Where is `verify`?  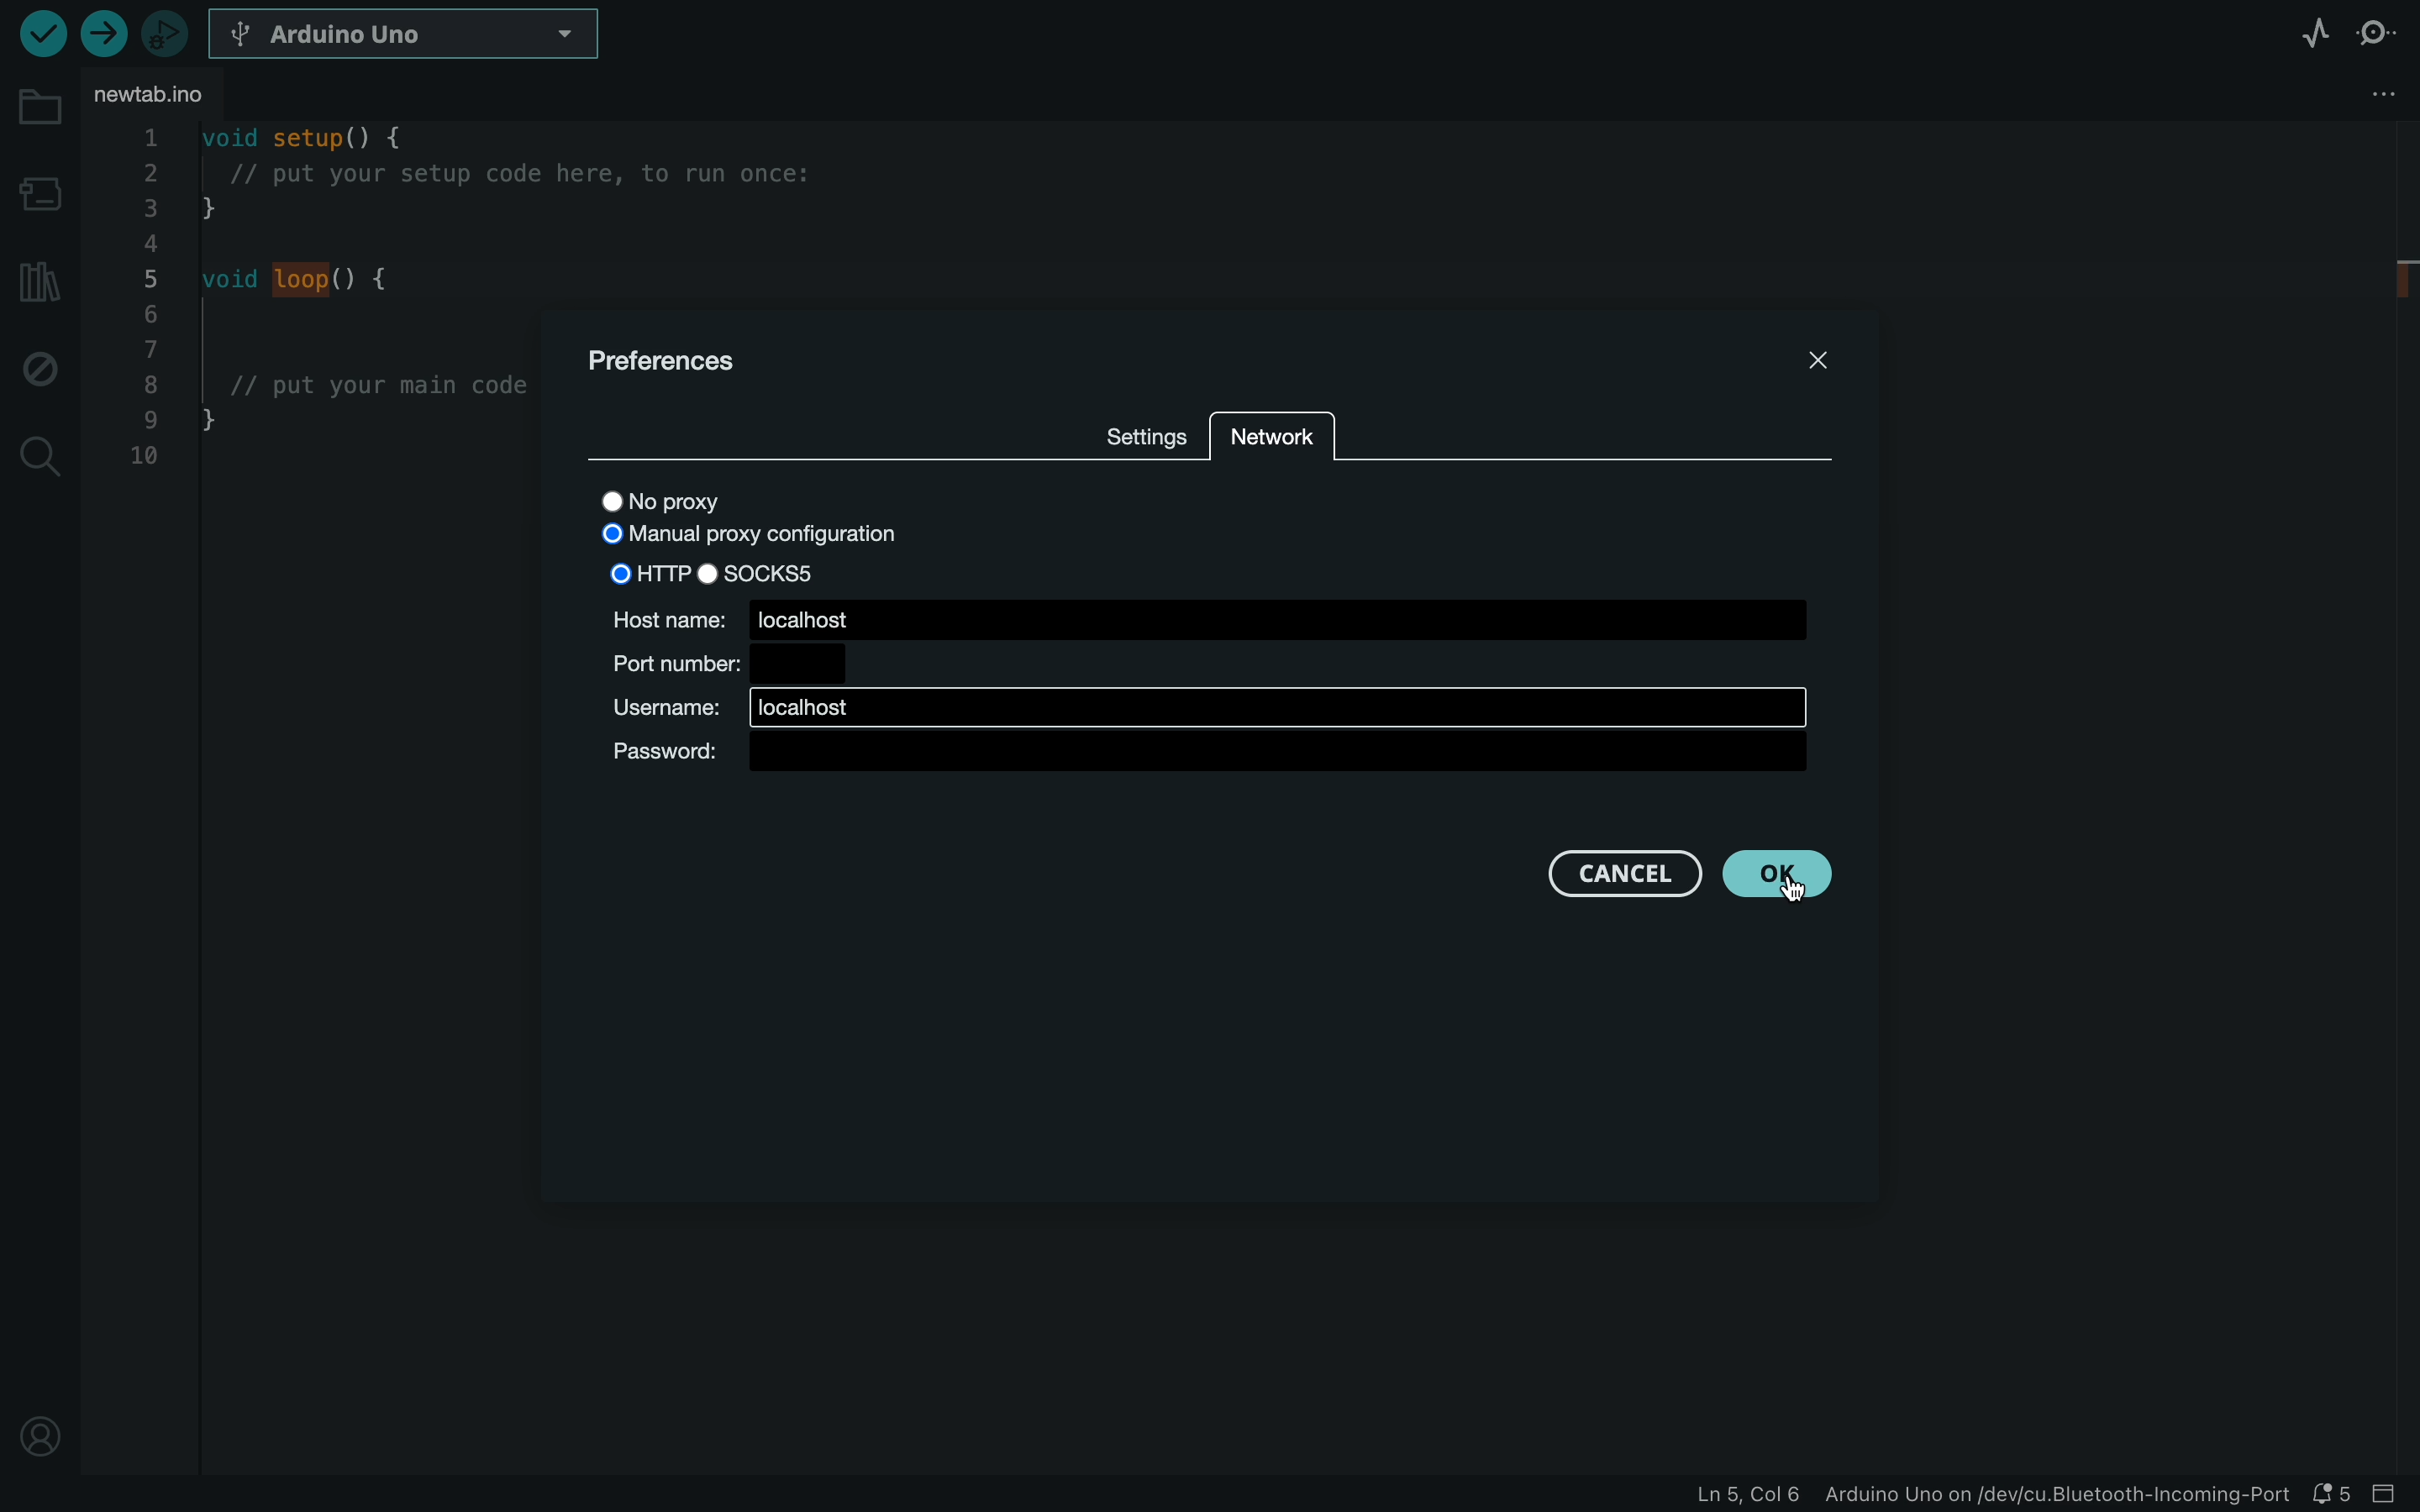
verify is located at coordinates (40, 33).